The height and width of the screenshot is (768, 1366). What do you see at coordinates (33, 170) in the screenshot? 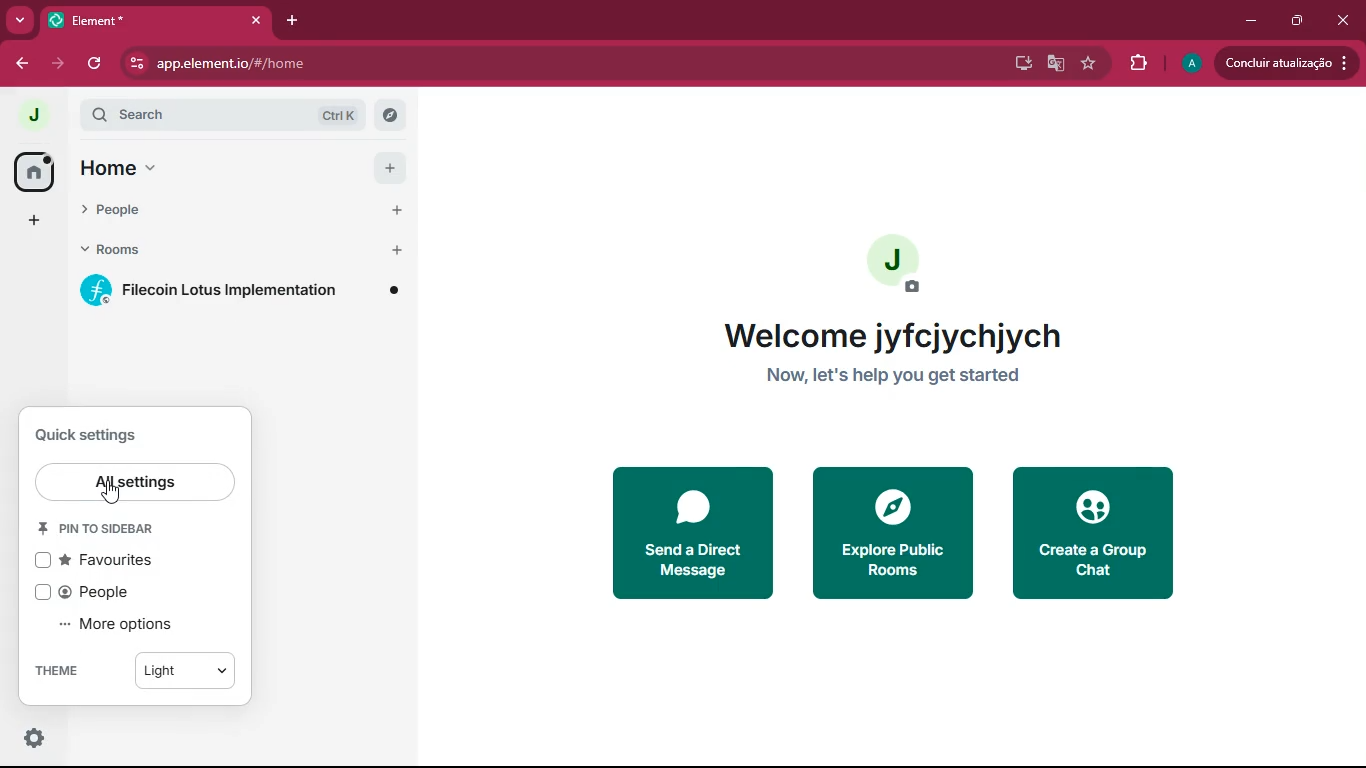
I see `home` at bounding box center [33, 170].